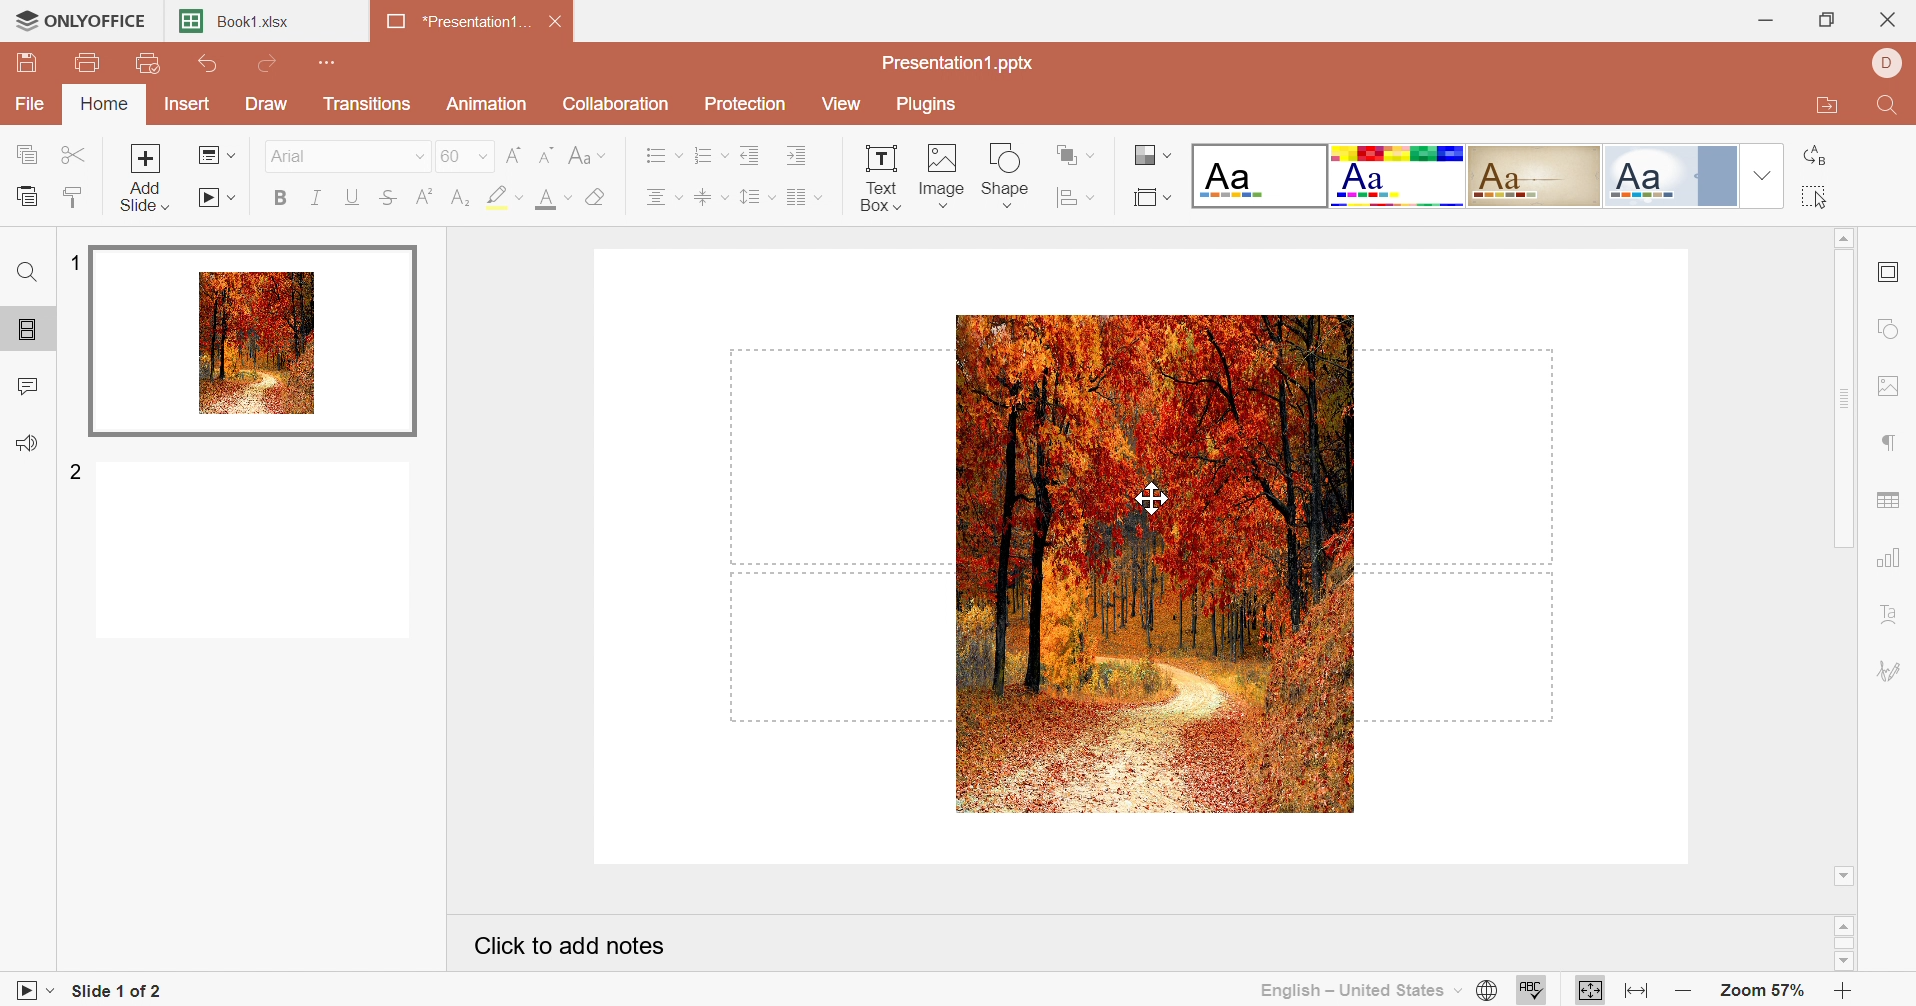  Describe the element at coordinates (1816, 153) in the screenshot. I see `Replace` at that location.